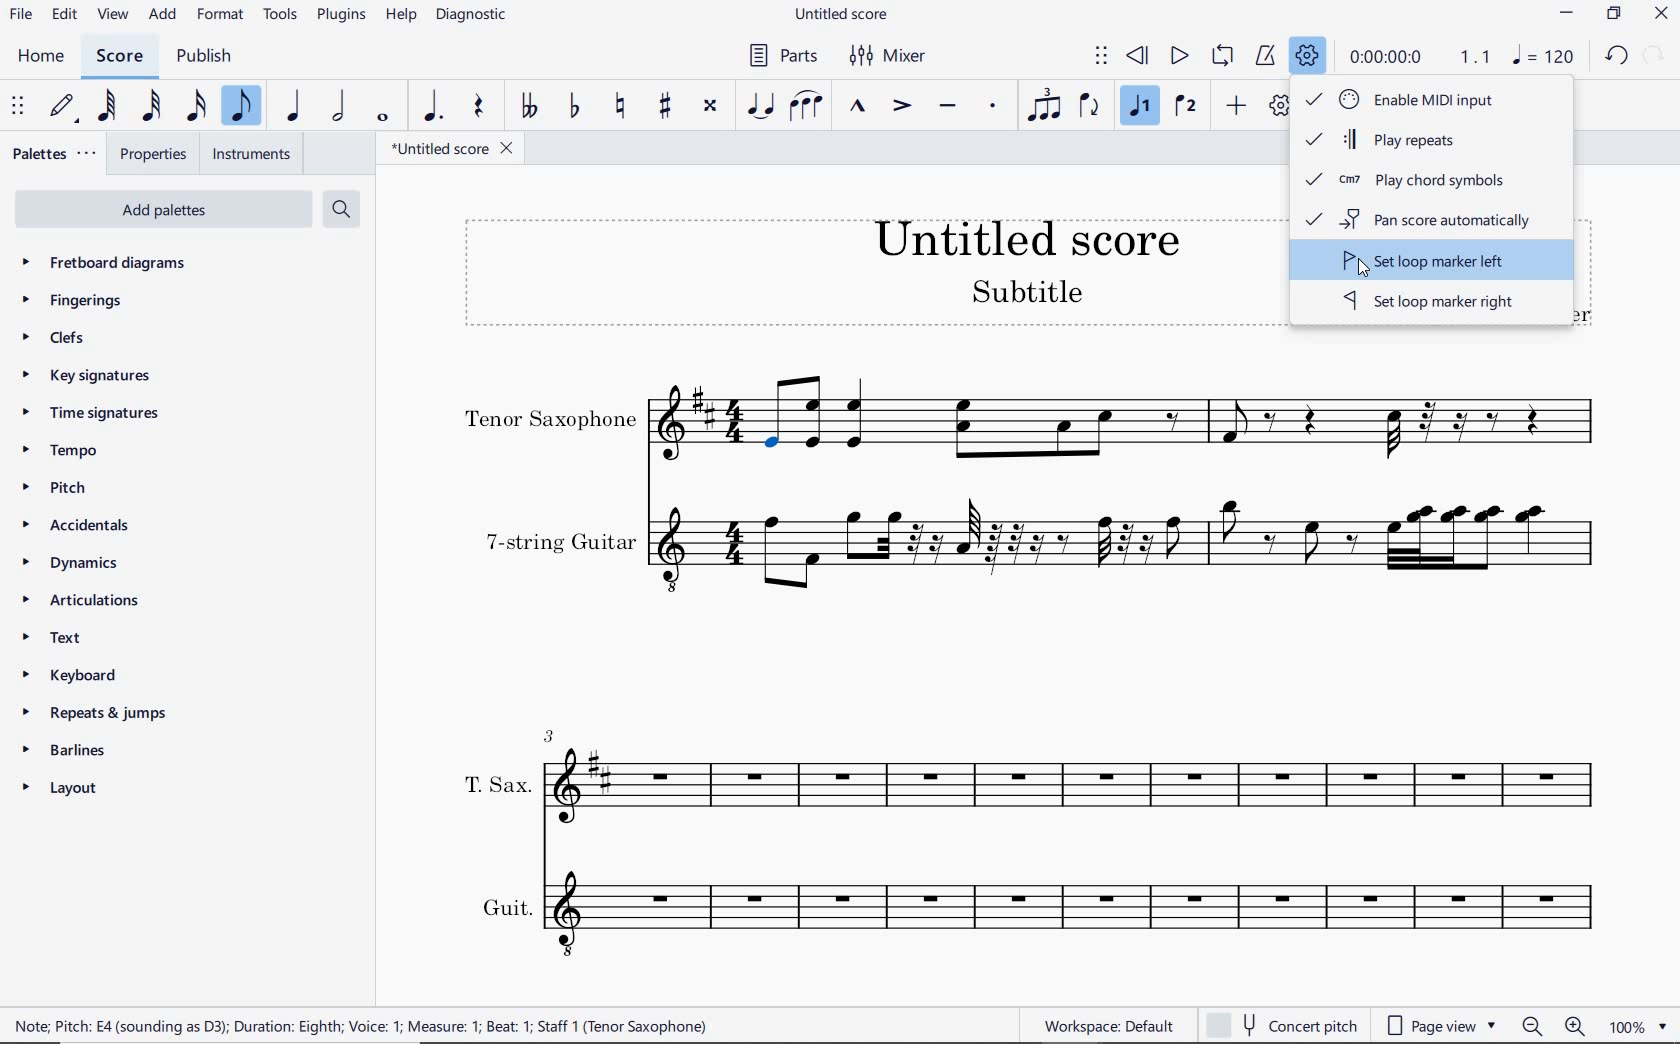  What do you see at coordinates (1141, 107) in the screenshot?
I see `VOICE 1` at bounding box center [1141, 107].